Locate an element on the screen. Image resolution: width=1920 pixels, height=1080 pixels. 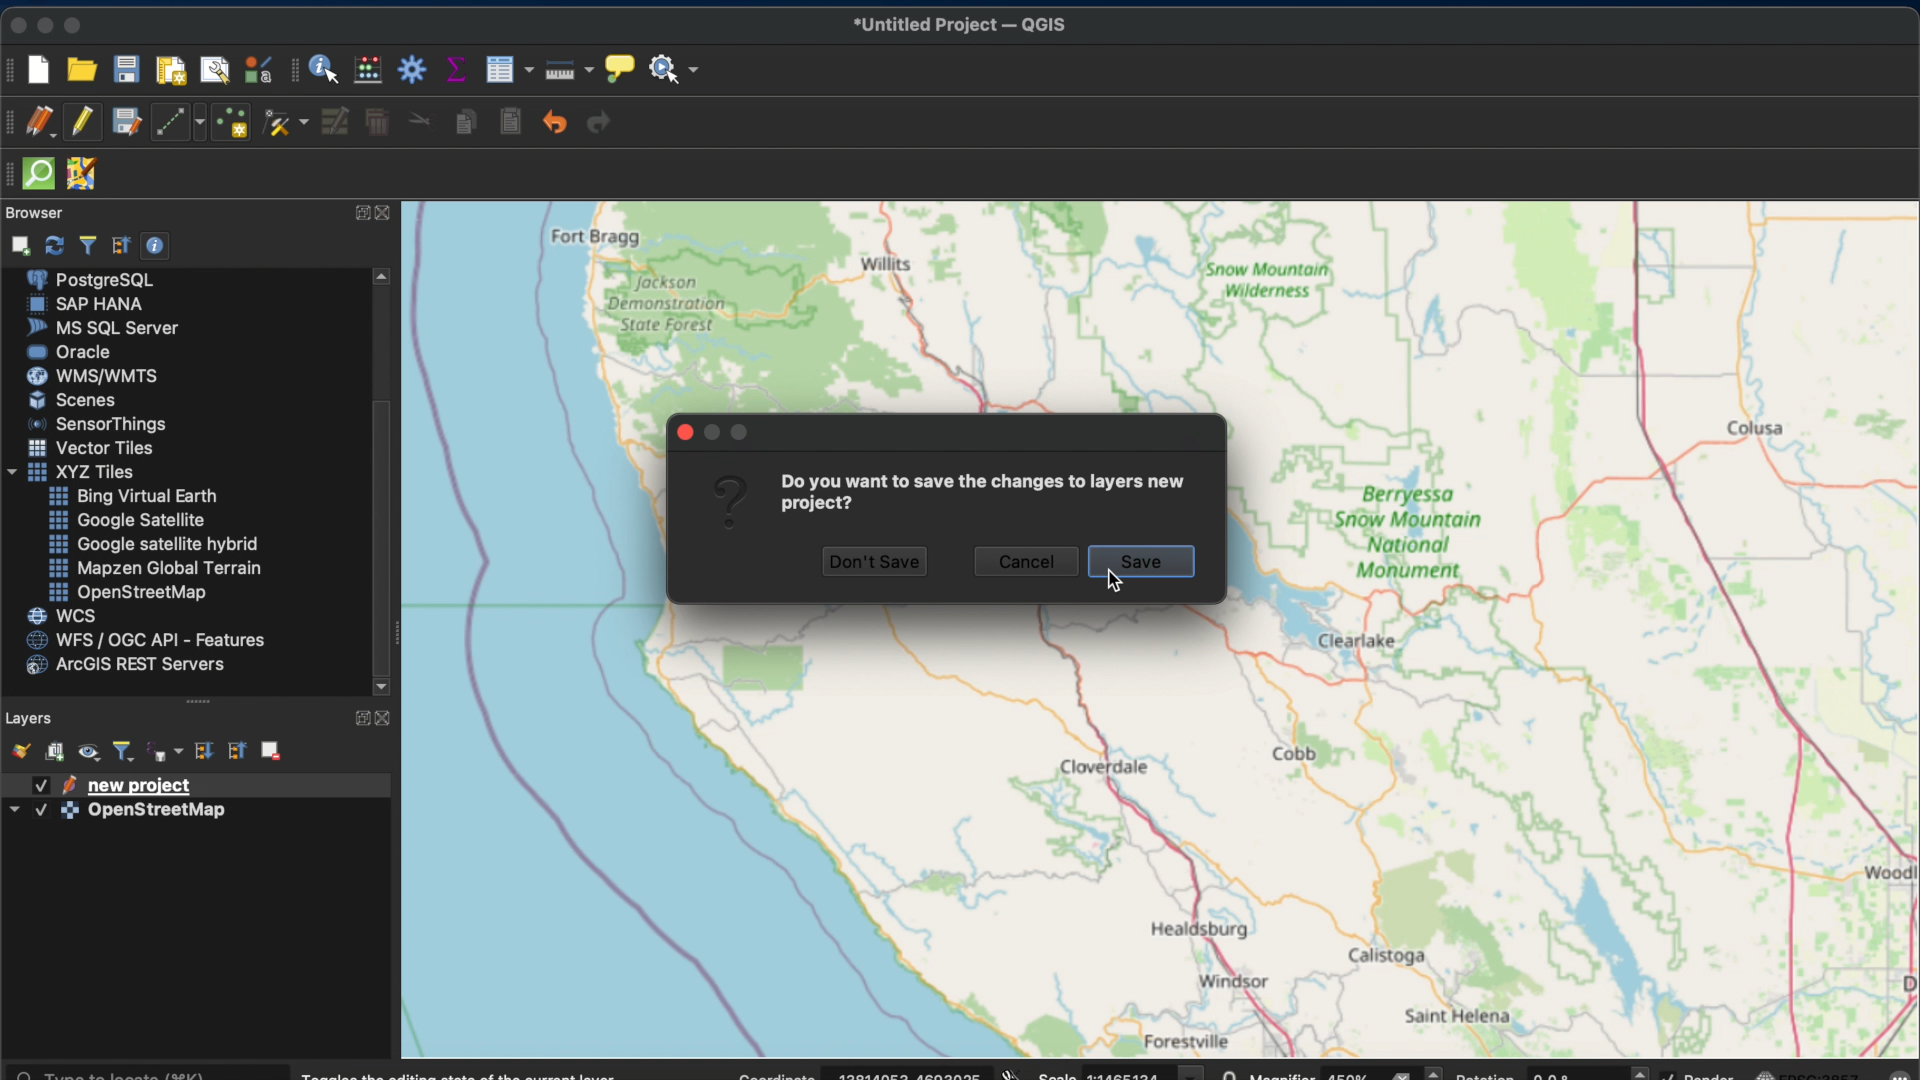
CONTRACT is located at coordinates (385, 214).